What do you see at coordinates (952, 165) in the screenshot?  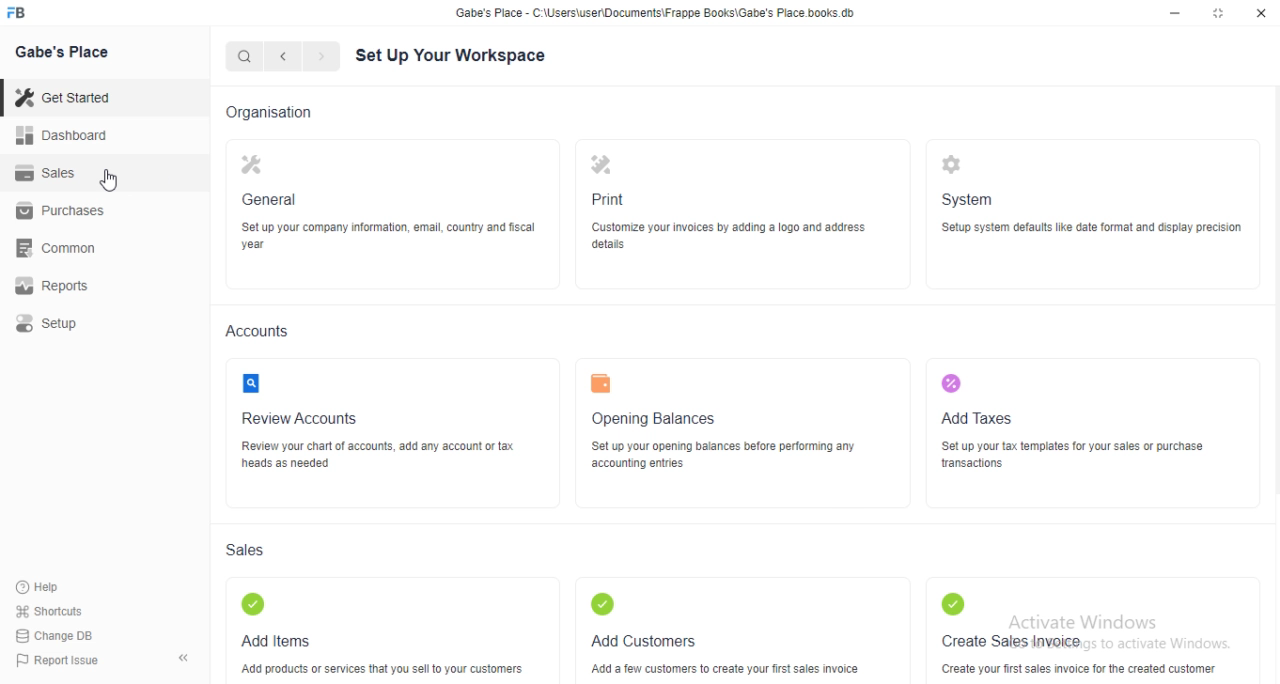 I see `system icon` at bounding box center [952, 165].